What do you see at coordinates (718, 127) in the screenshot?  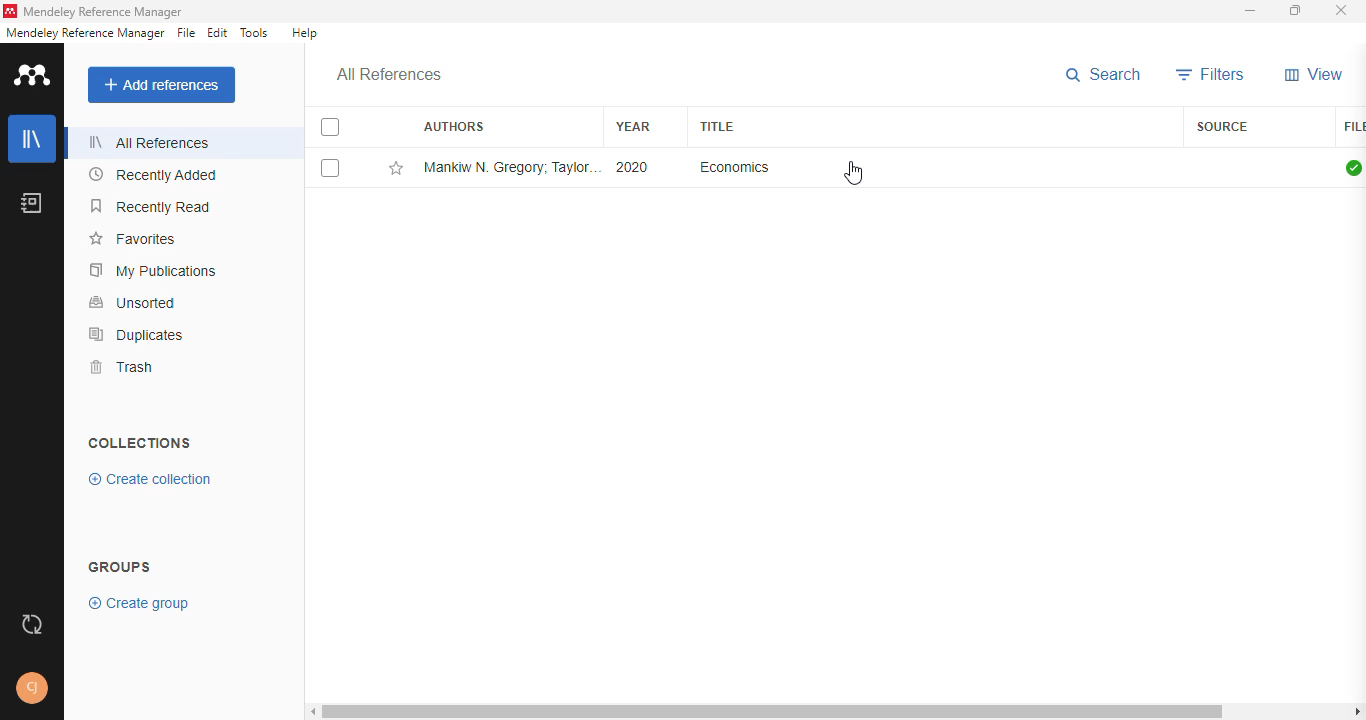 I see `title` at bounding box center [718, 127].